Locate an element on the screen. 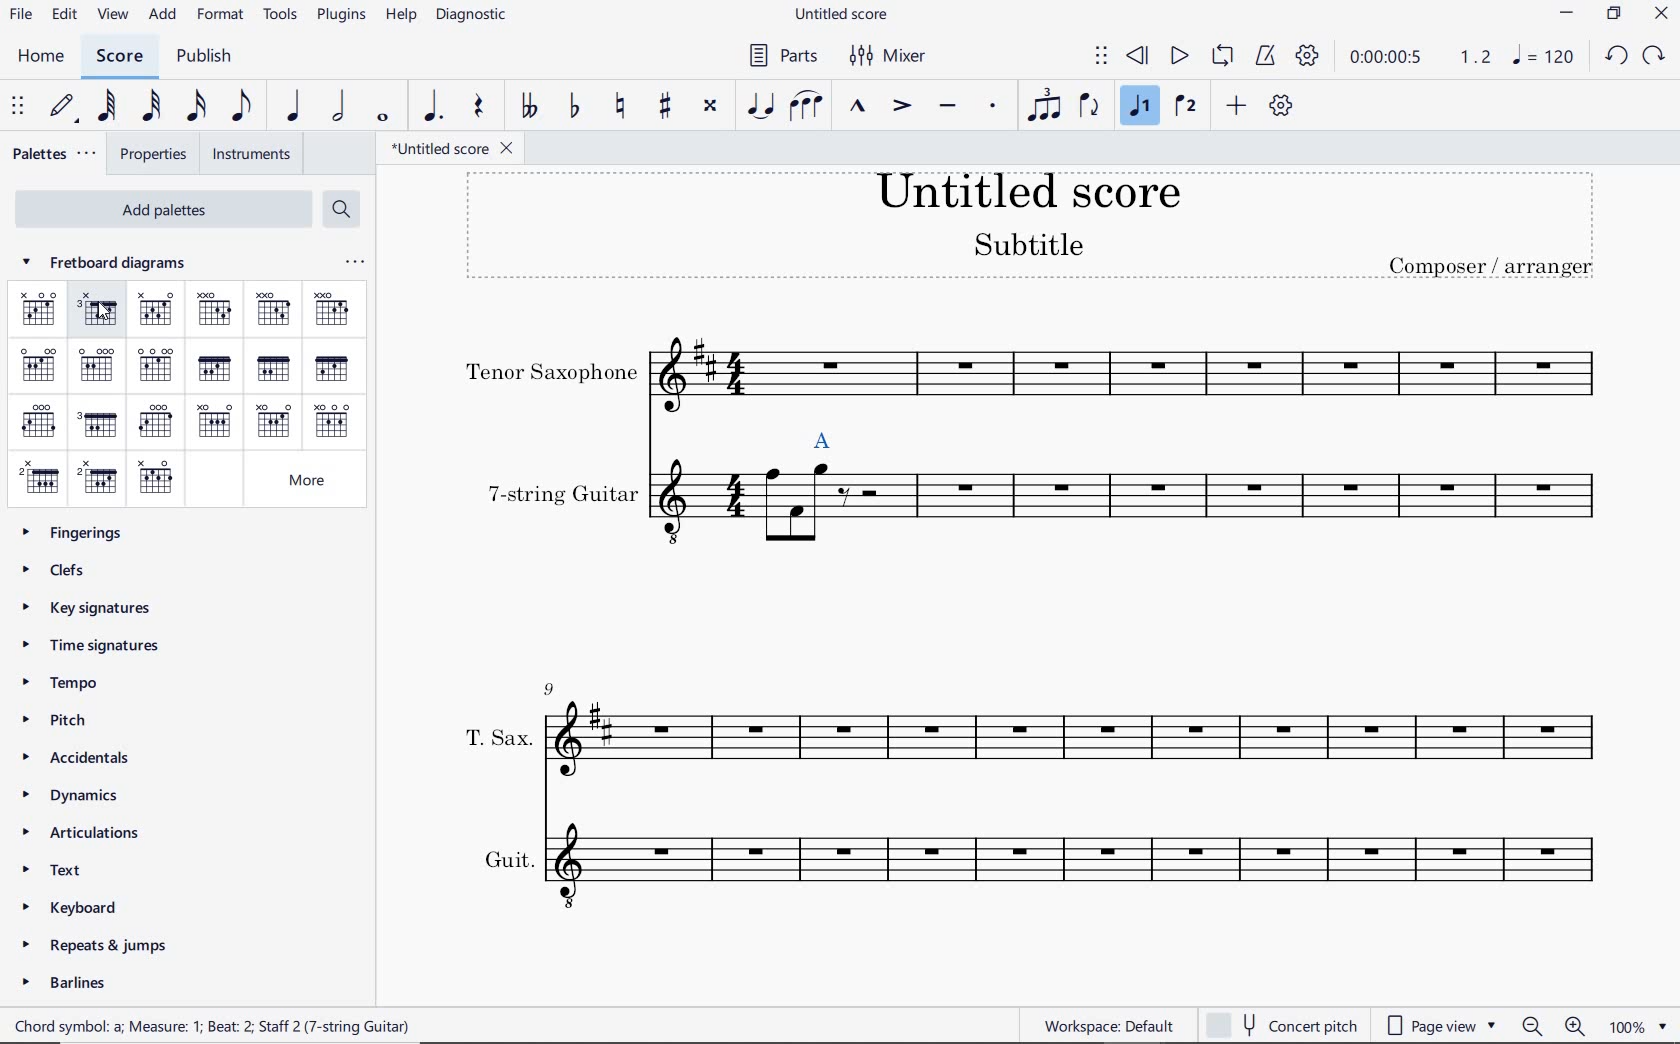 The width and height of the screenshot is (1680, 1044). CM is located at coordinates (97, 313).